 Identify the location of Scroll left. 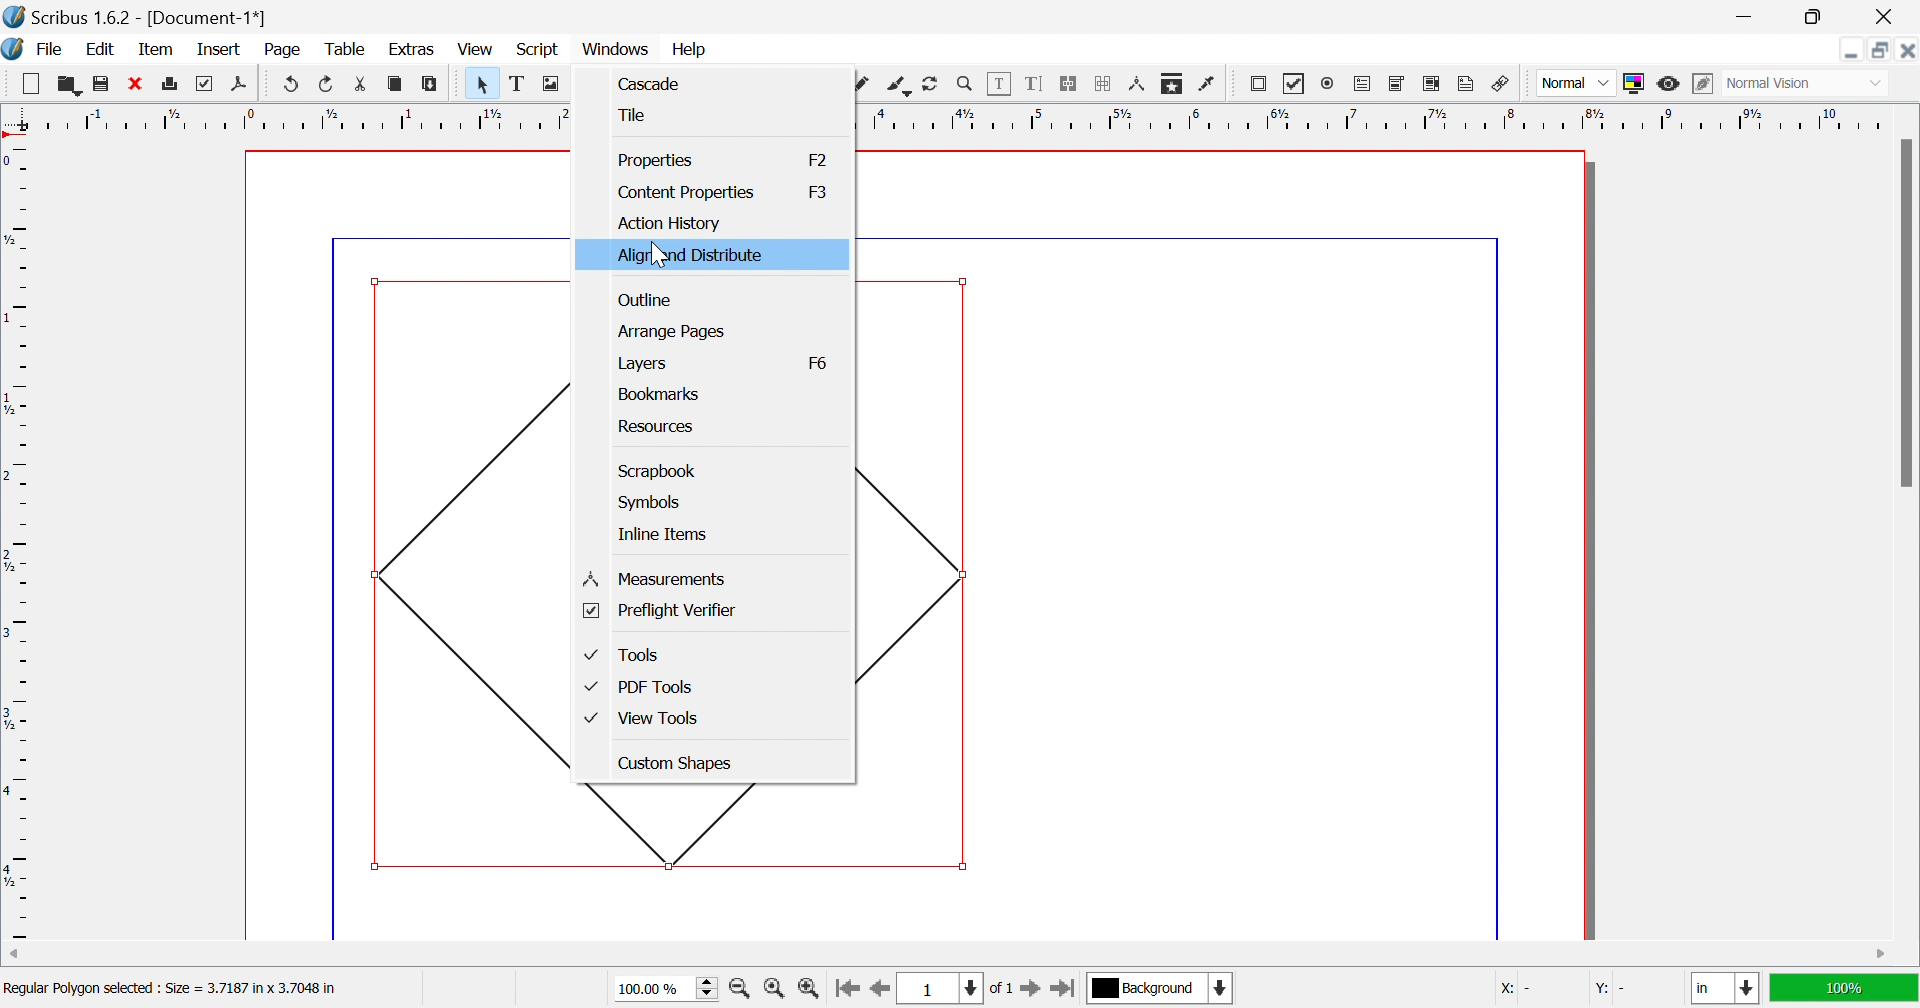
(16, 955).